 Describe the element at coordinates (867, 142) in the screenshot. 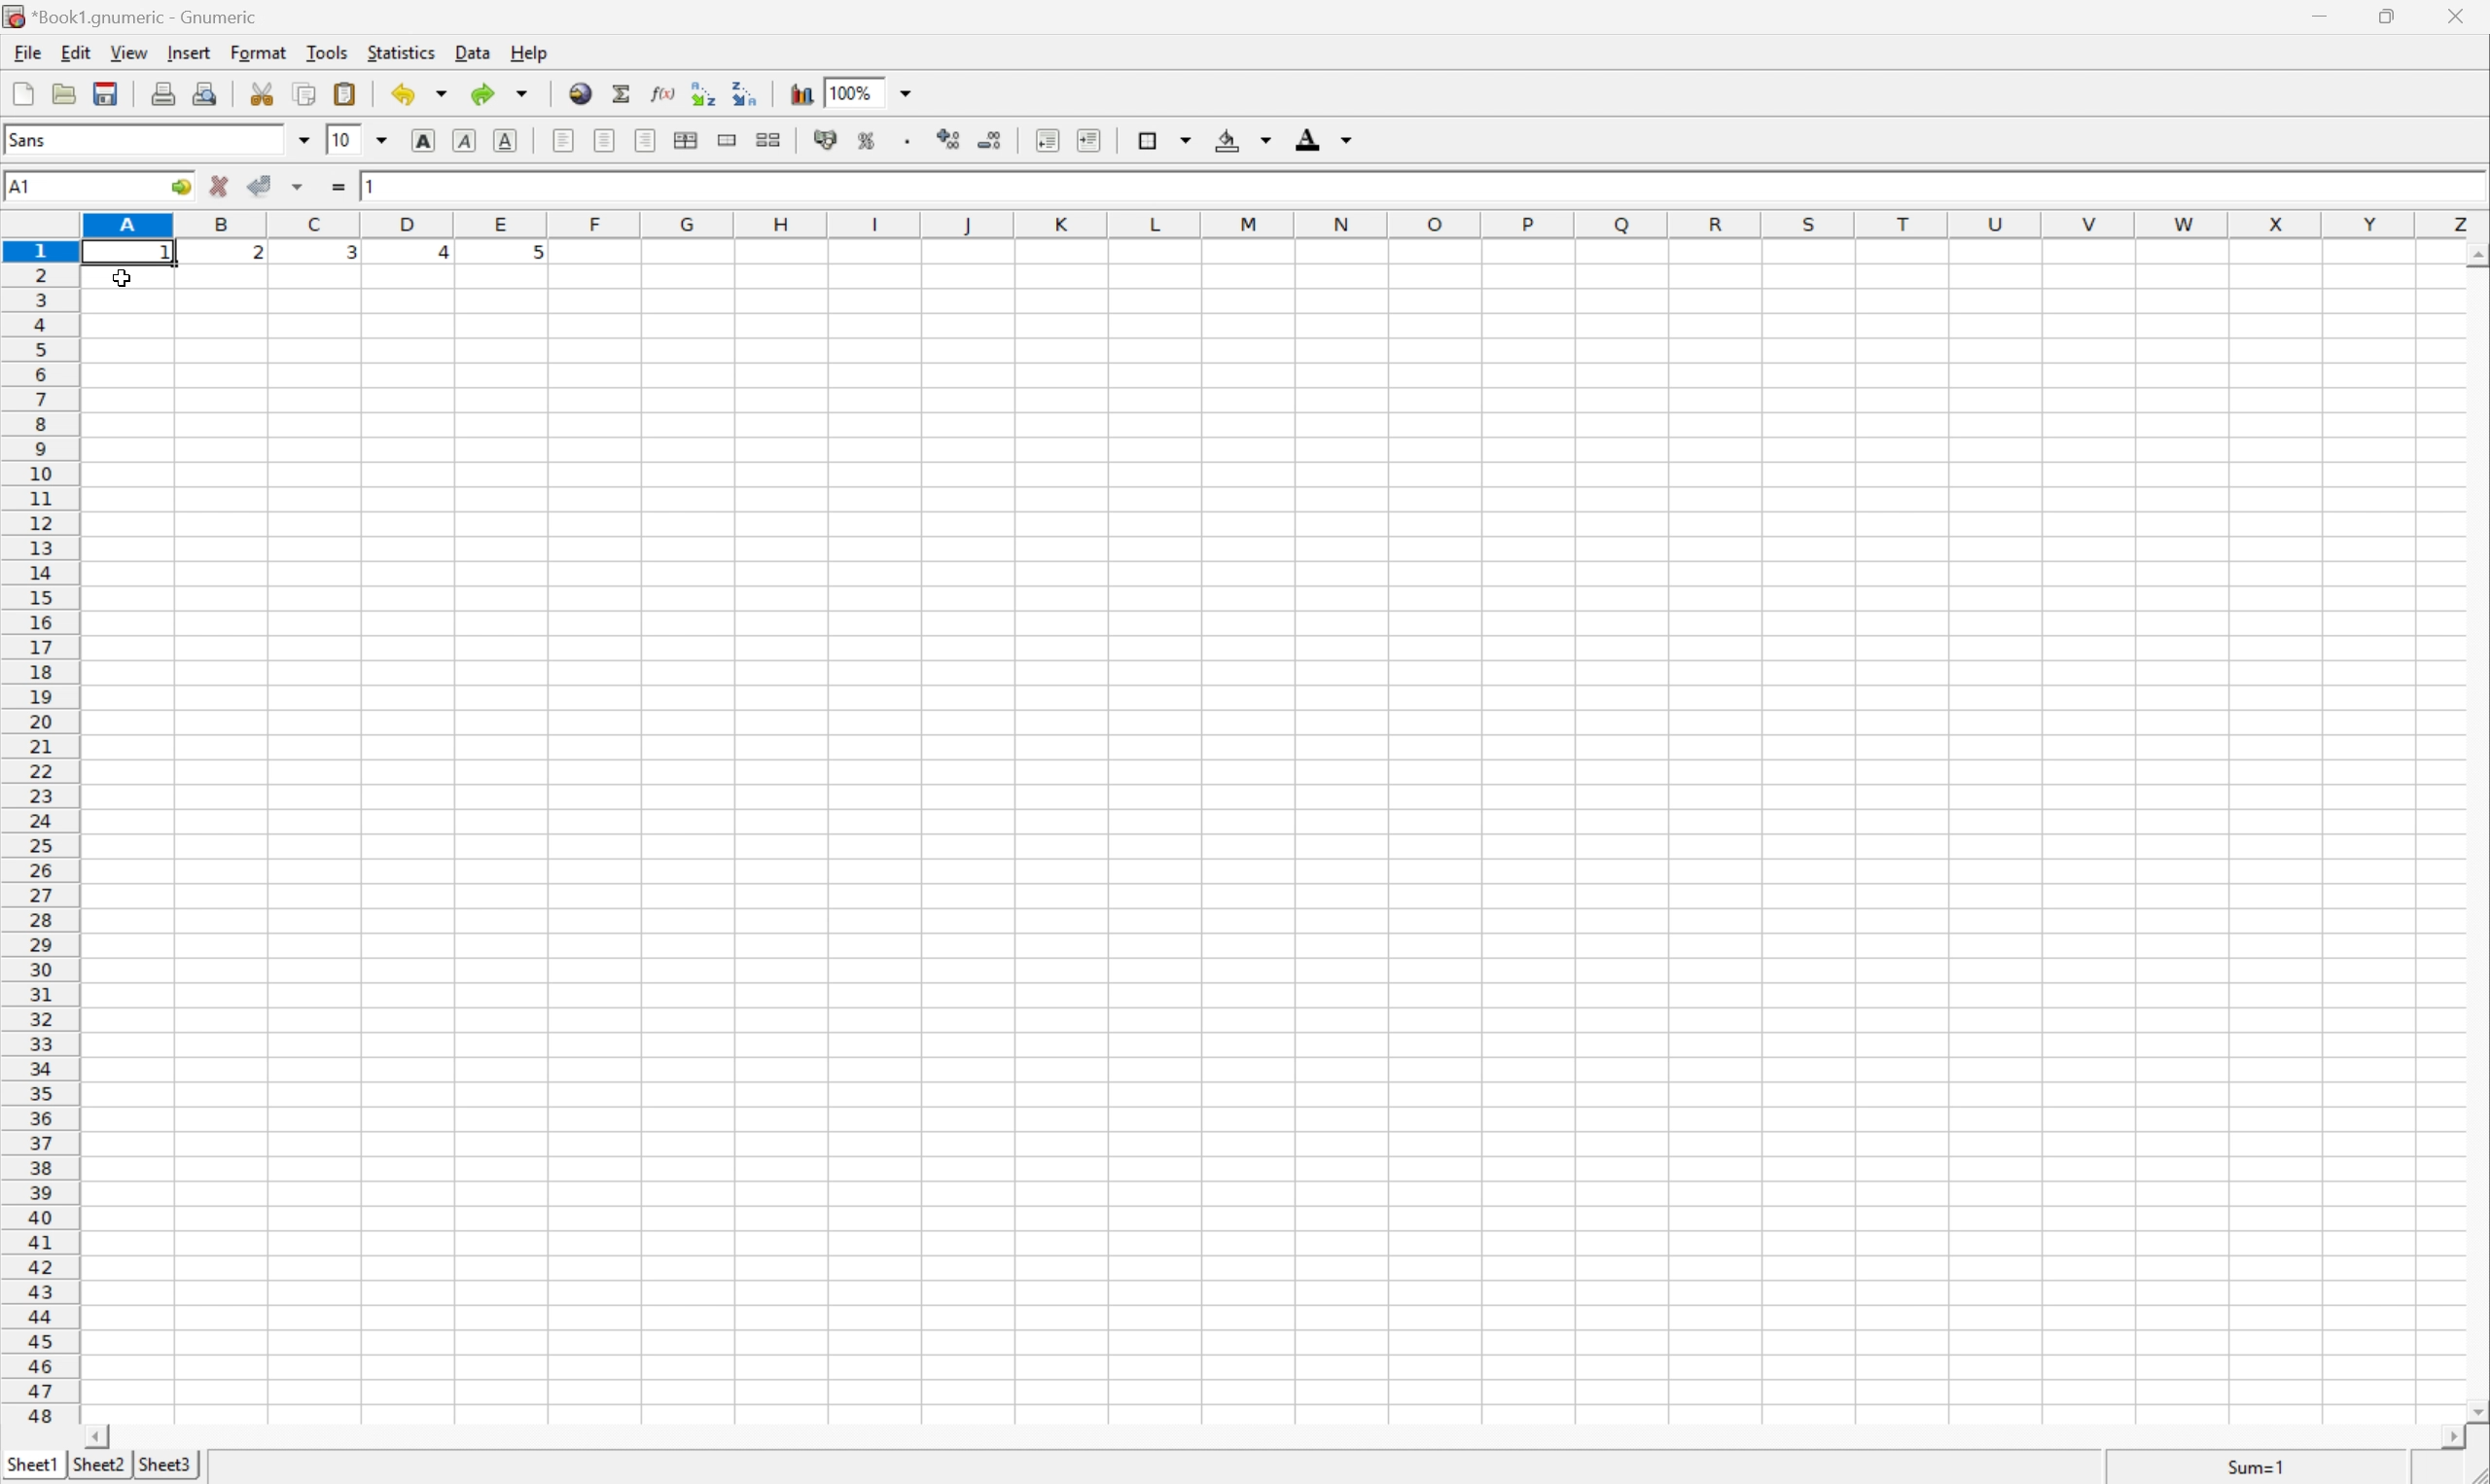

I see `format selection as percentage` at that location.